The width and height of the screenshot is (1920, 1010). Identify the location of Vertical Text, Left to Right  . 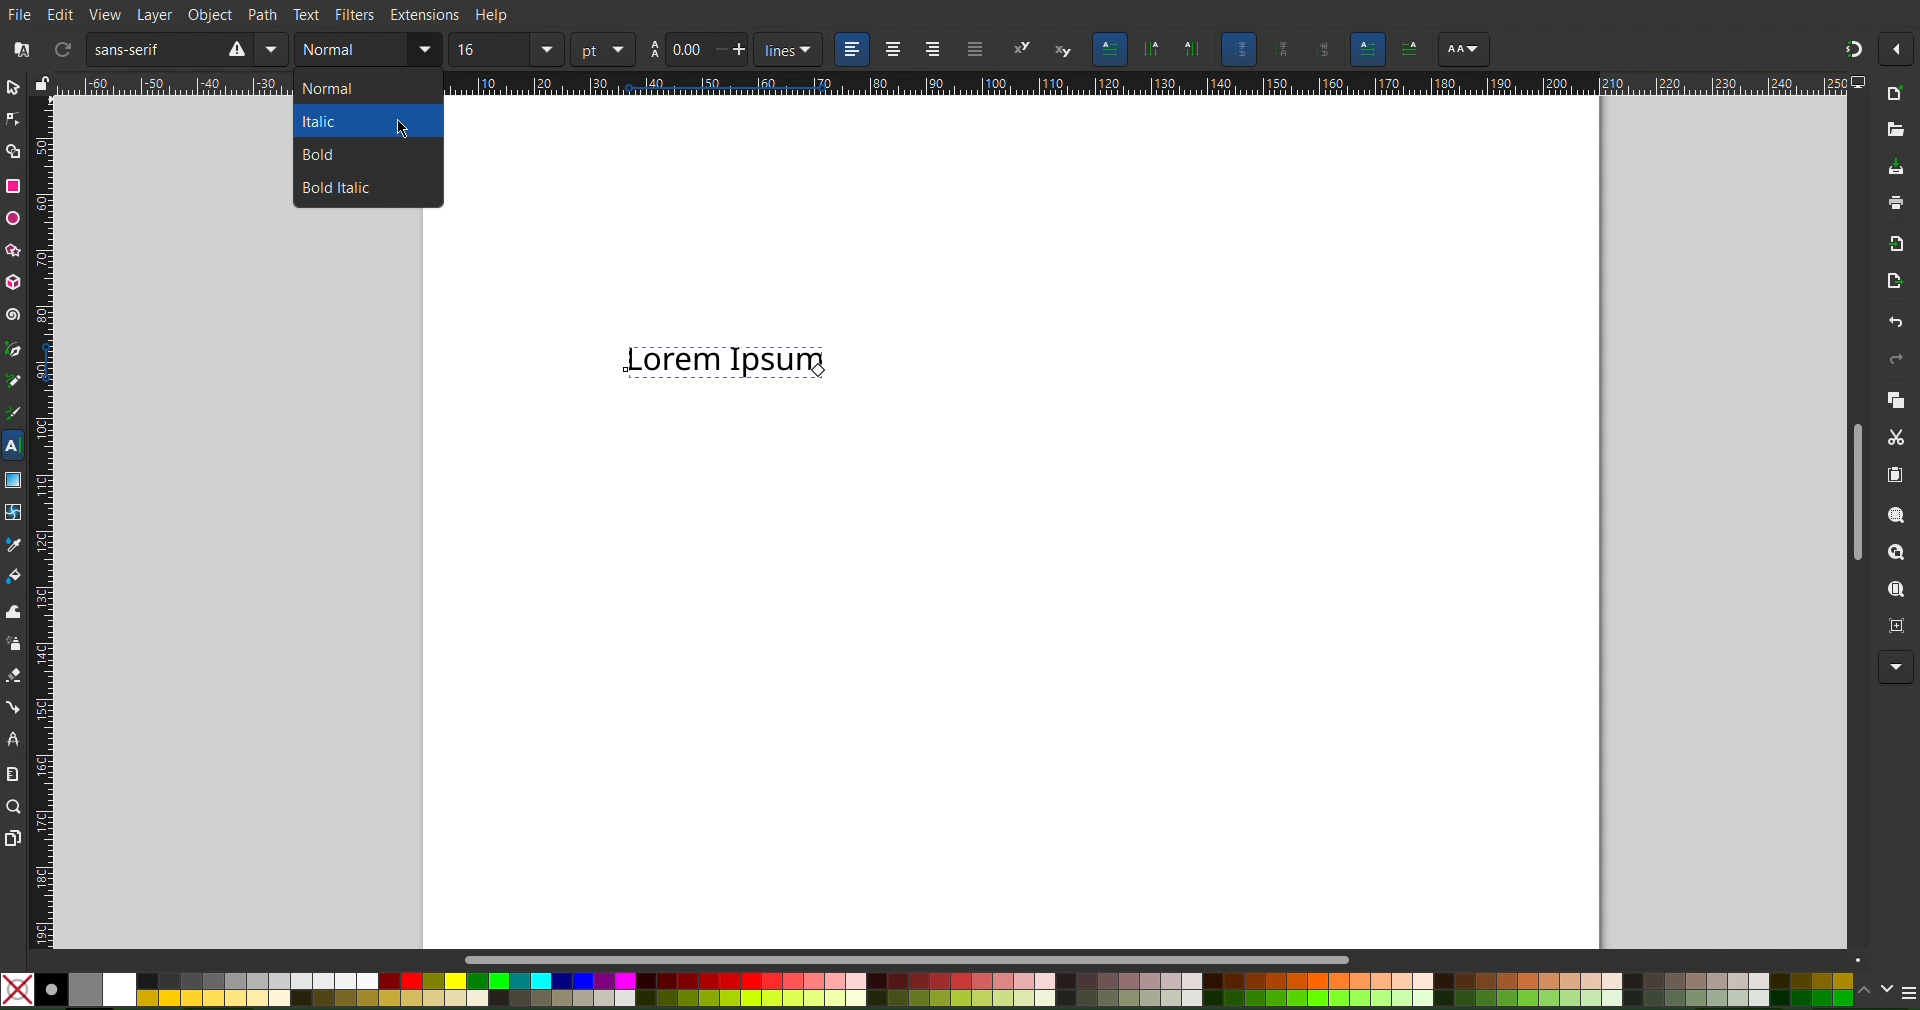
(1191, 51).